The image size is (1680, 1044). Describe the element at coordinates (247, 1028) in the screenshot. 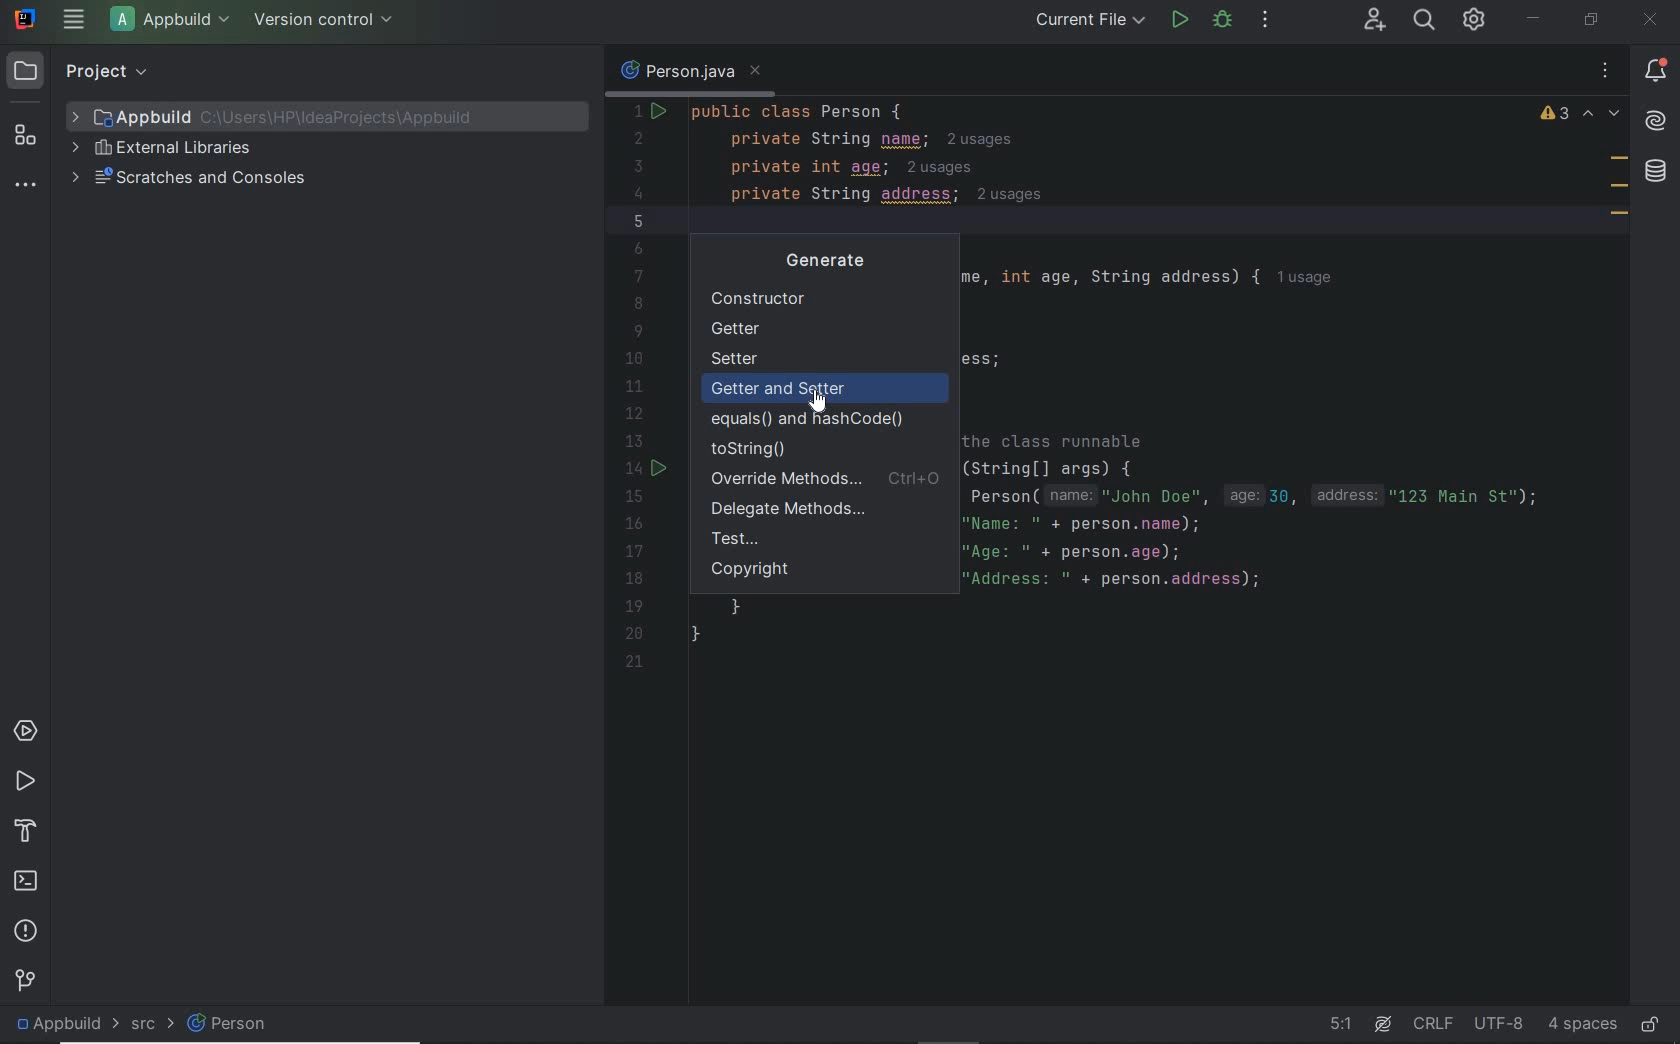

I see `person` at that location.